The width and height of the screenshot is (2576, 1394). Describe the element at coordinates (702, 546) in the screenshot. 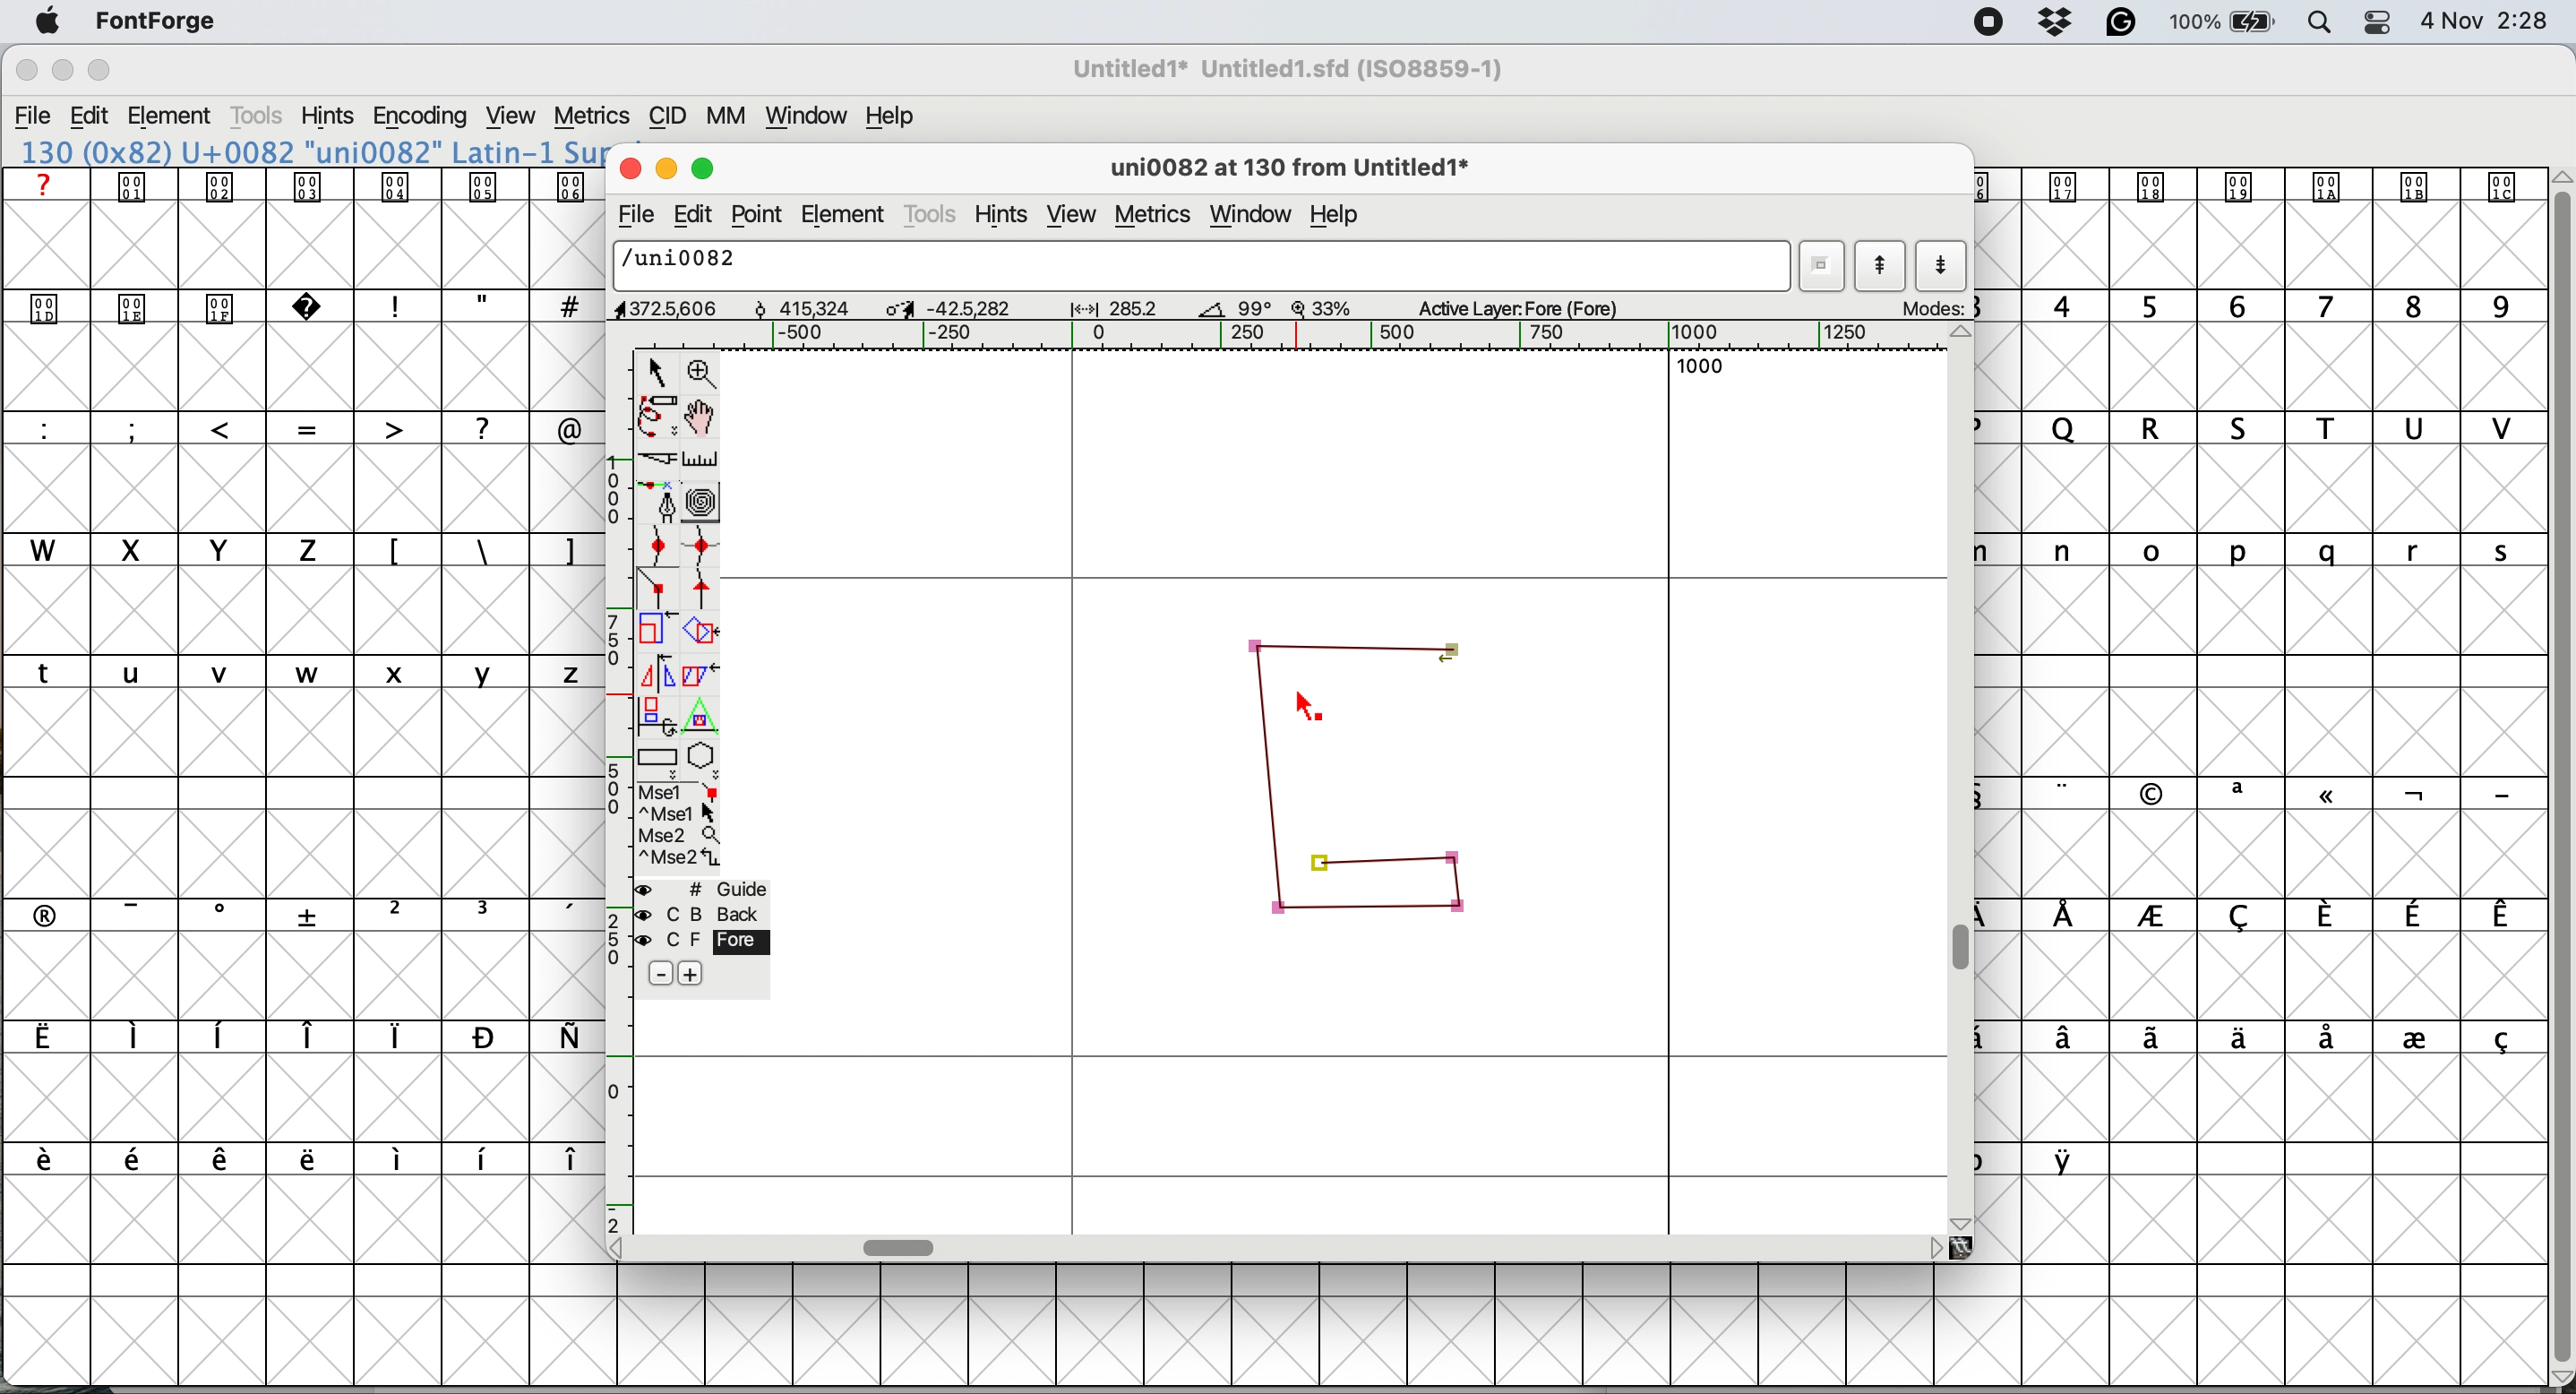

I see `add a curve point horizontal or vertical` at that location.